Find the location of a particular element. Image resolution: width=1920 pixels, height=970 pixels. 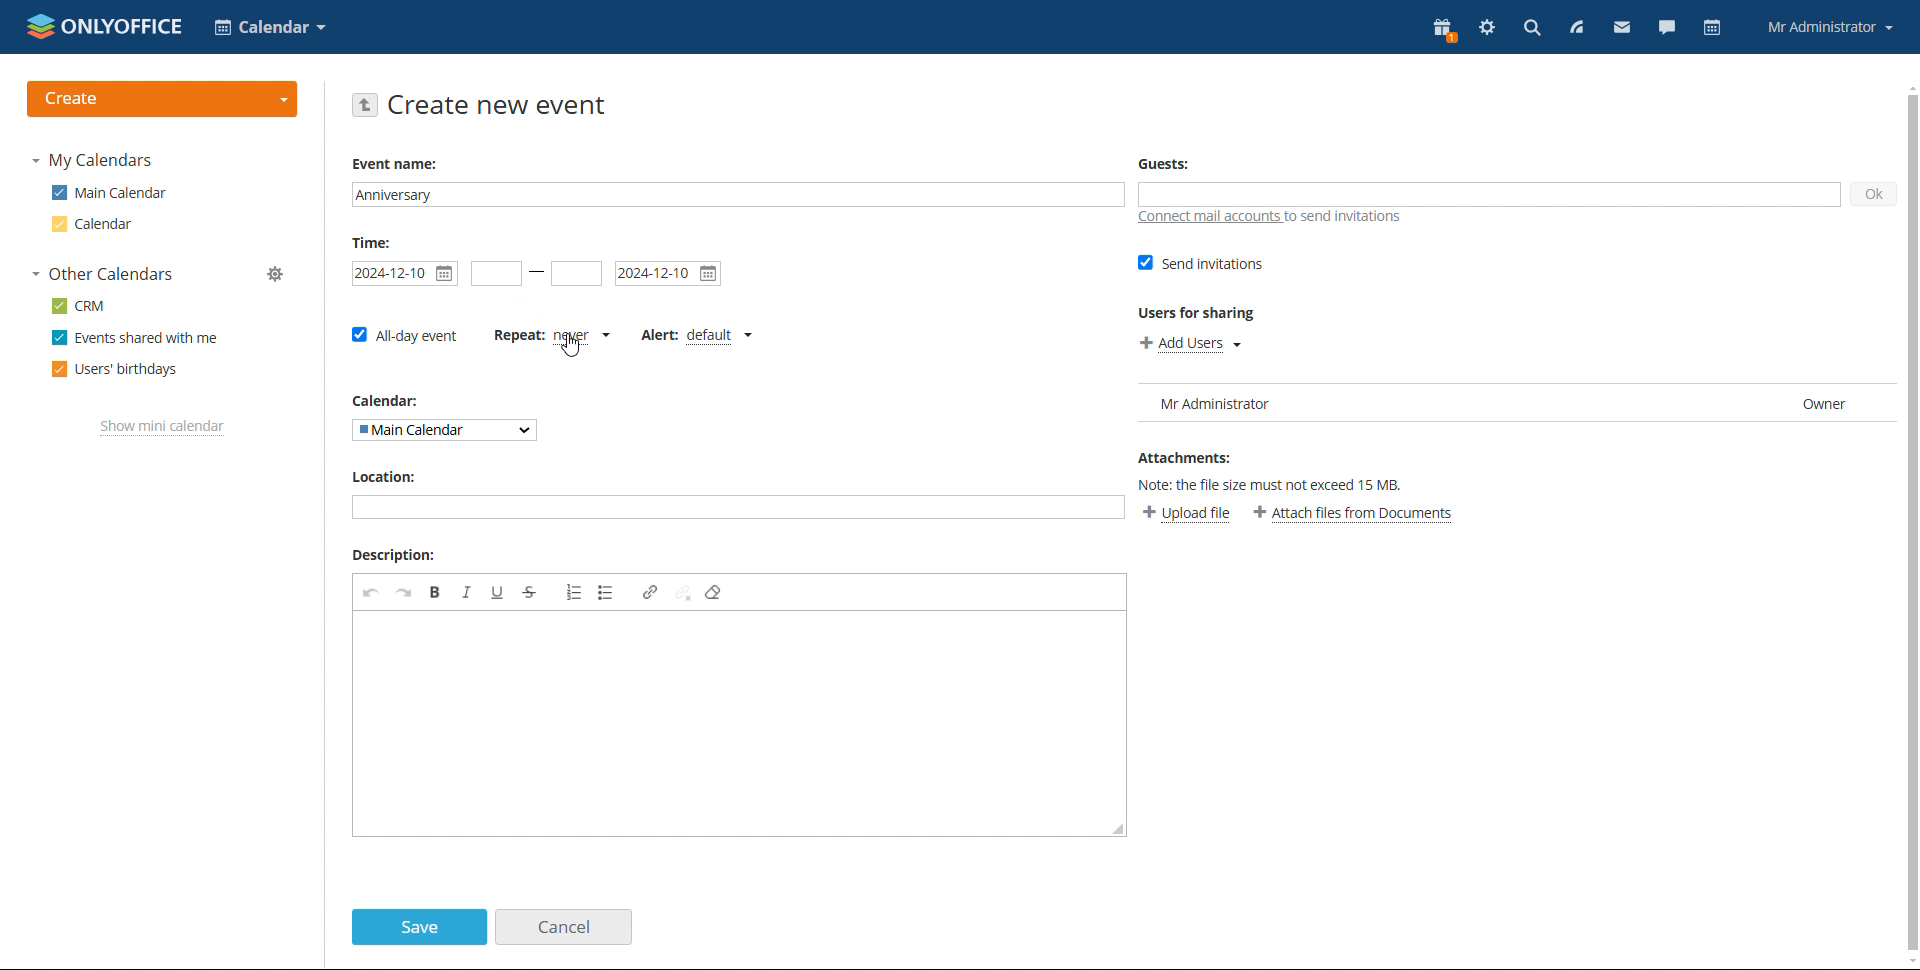

onlyoffice logo is located at coordinates (41, 27).